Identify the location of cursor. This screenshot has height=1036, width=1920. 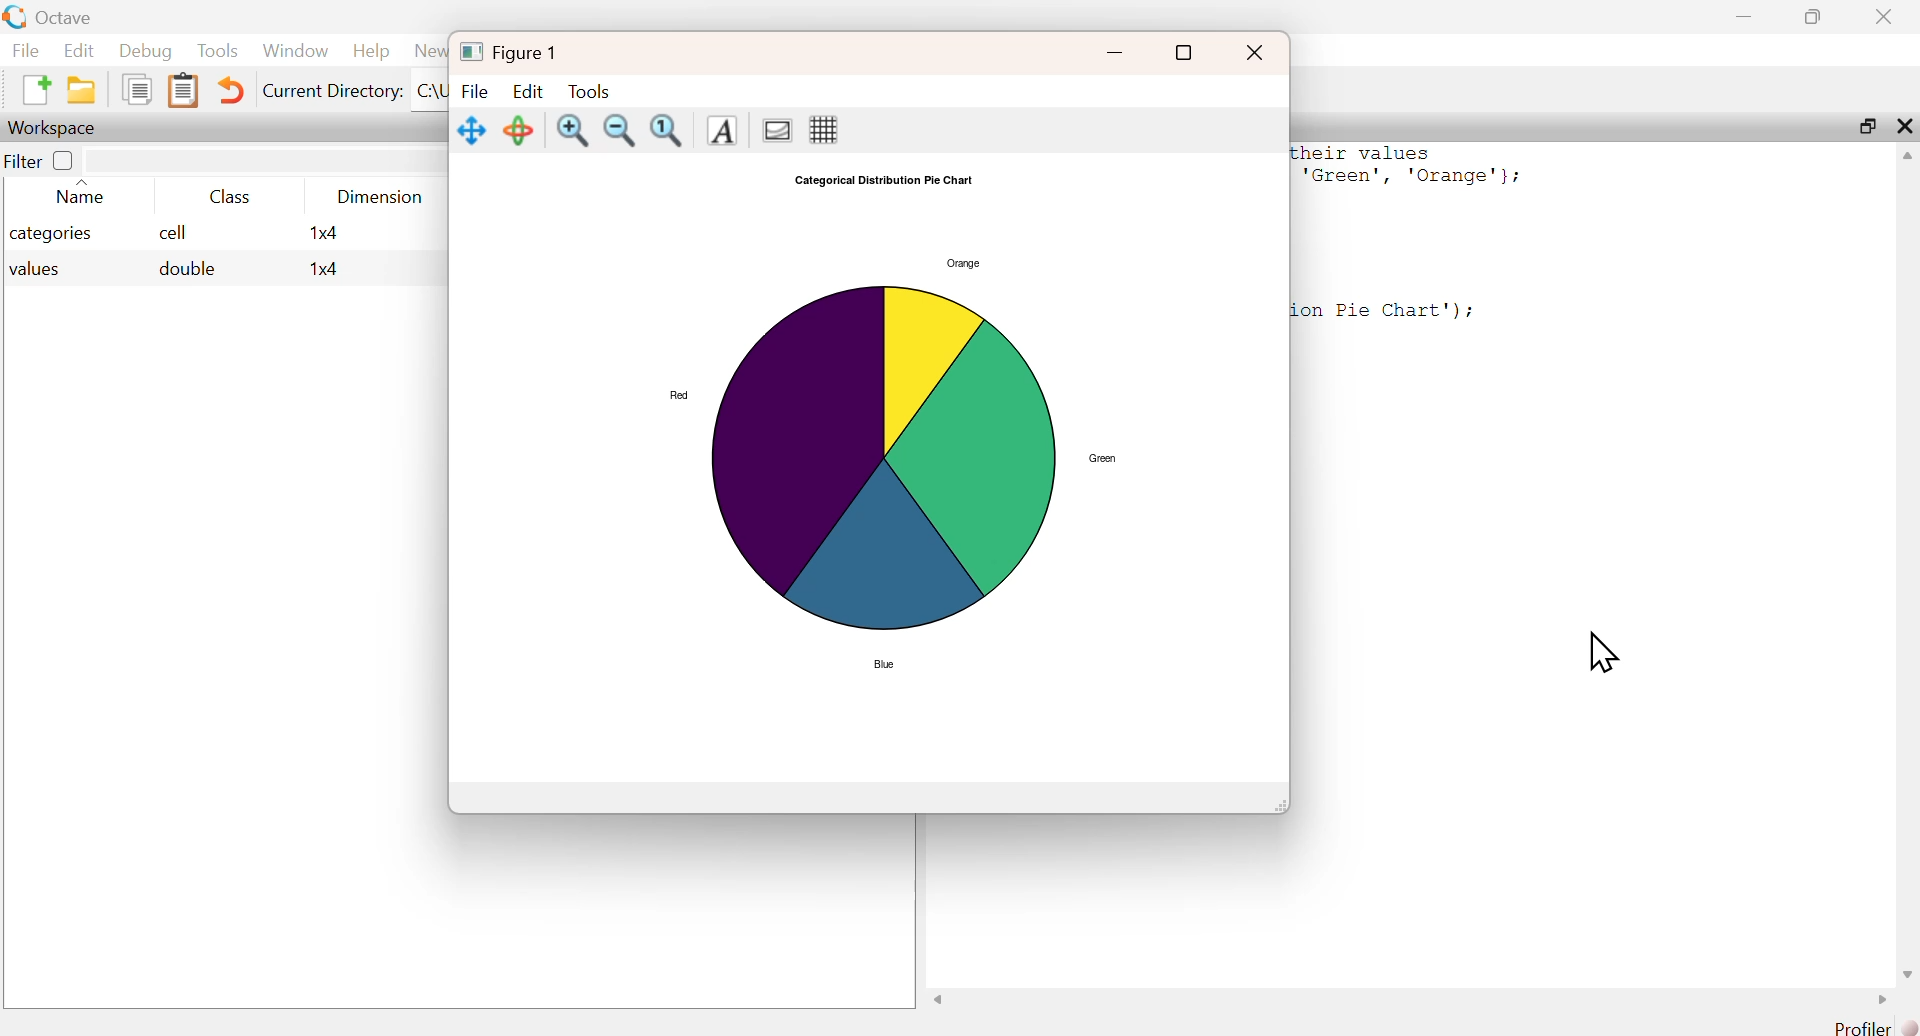
(1601, 652).